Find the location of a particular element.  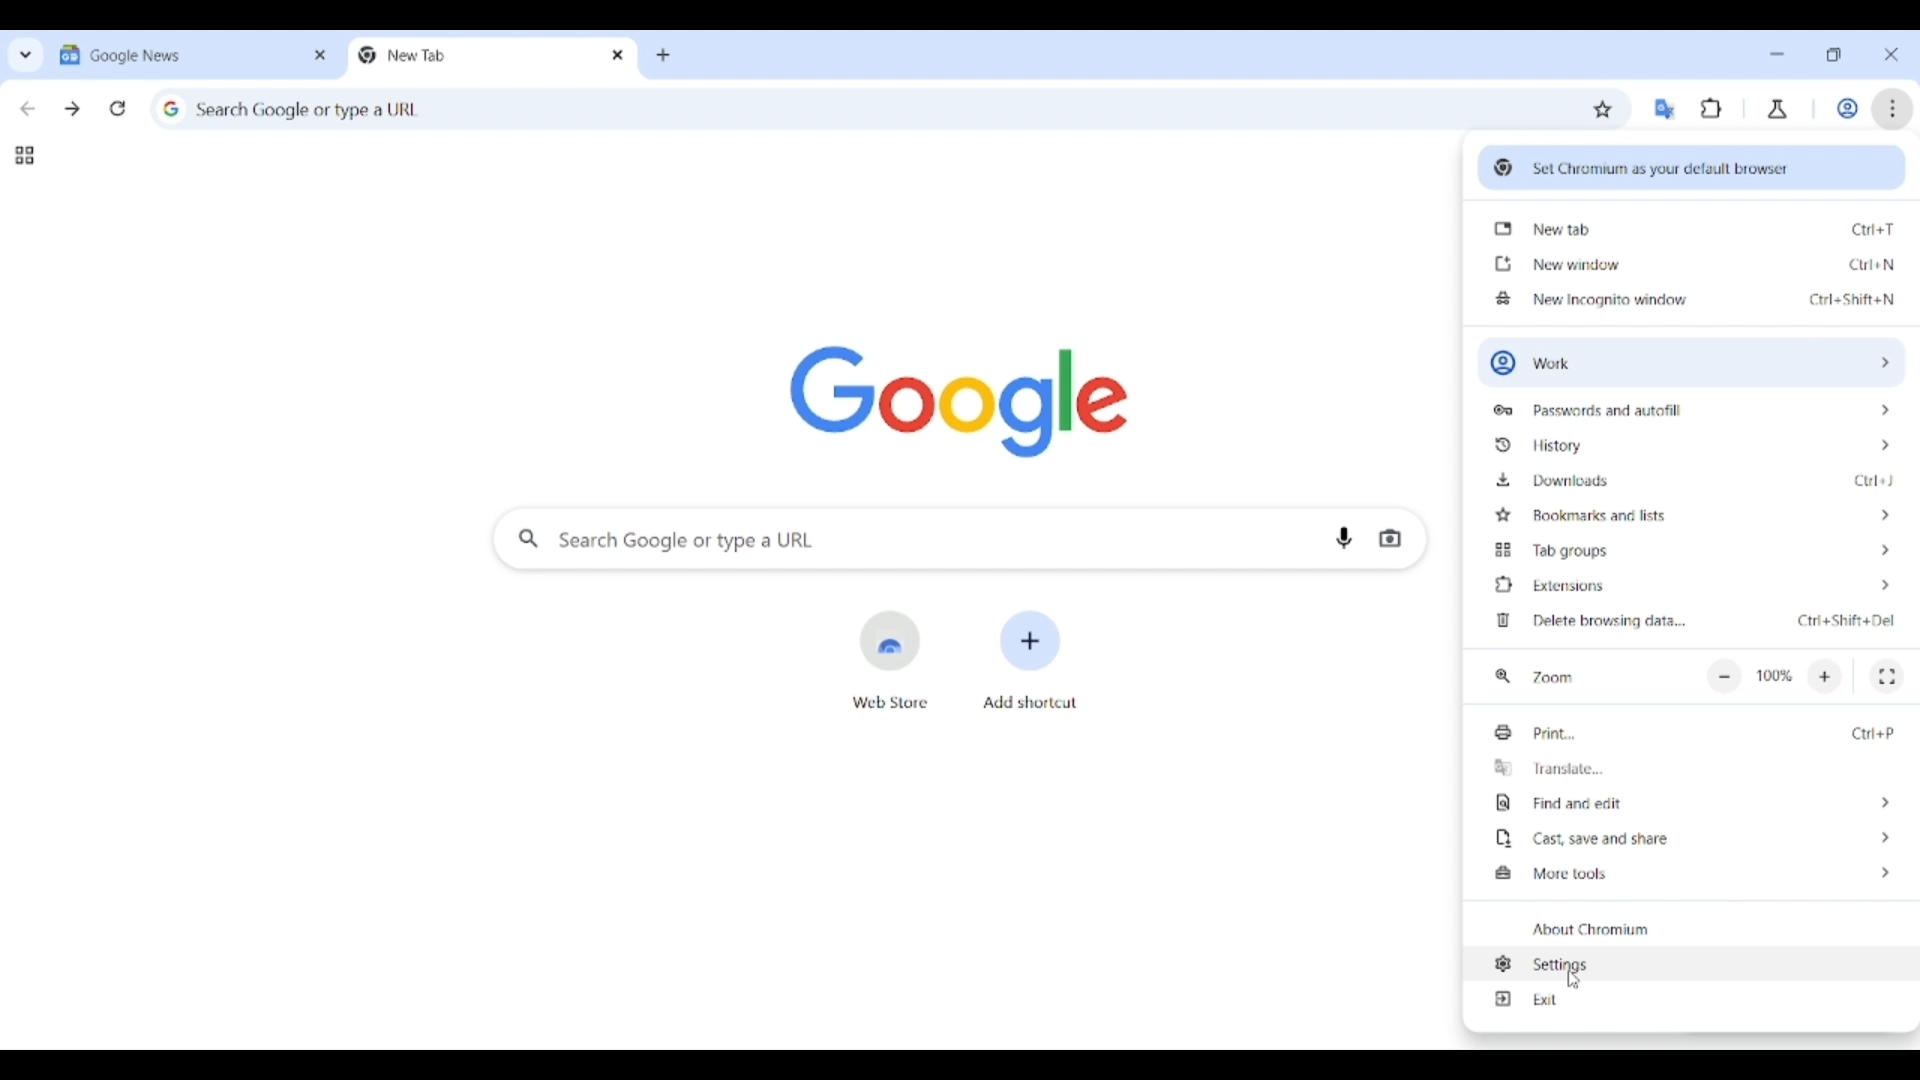

Go forward is located at coordinates (72, 109).